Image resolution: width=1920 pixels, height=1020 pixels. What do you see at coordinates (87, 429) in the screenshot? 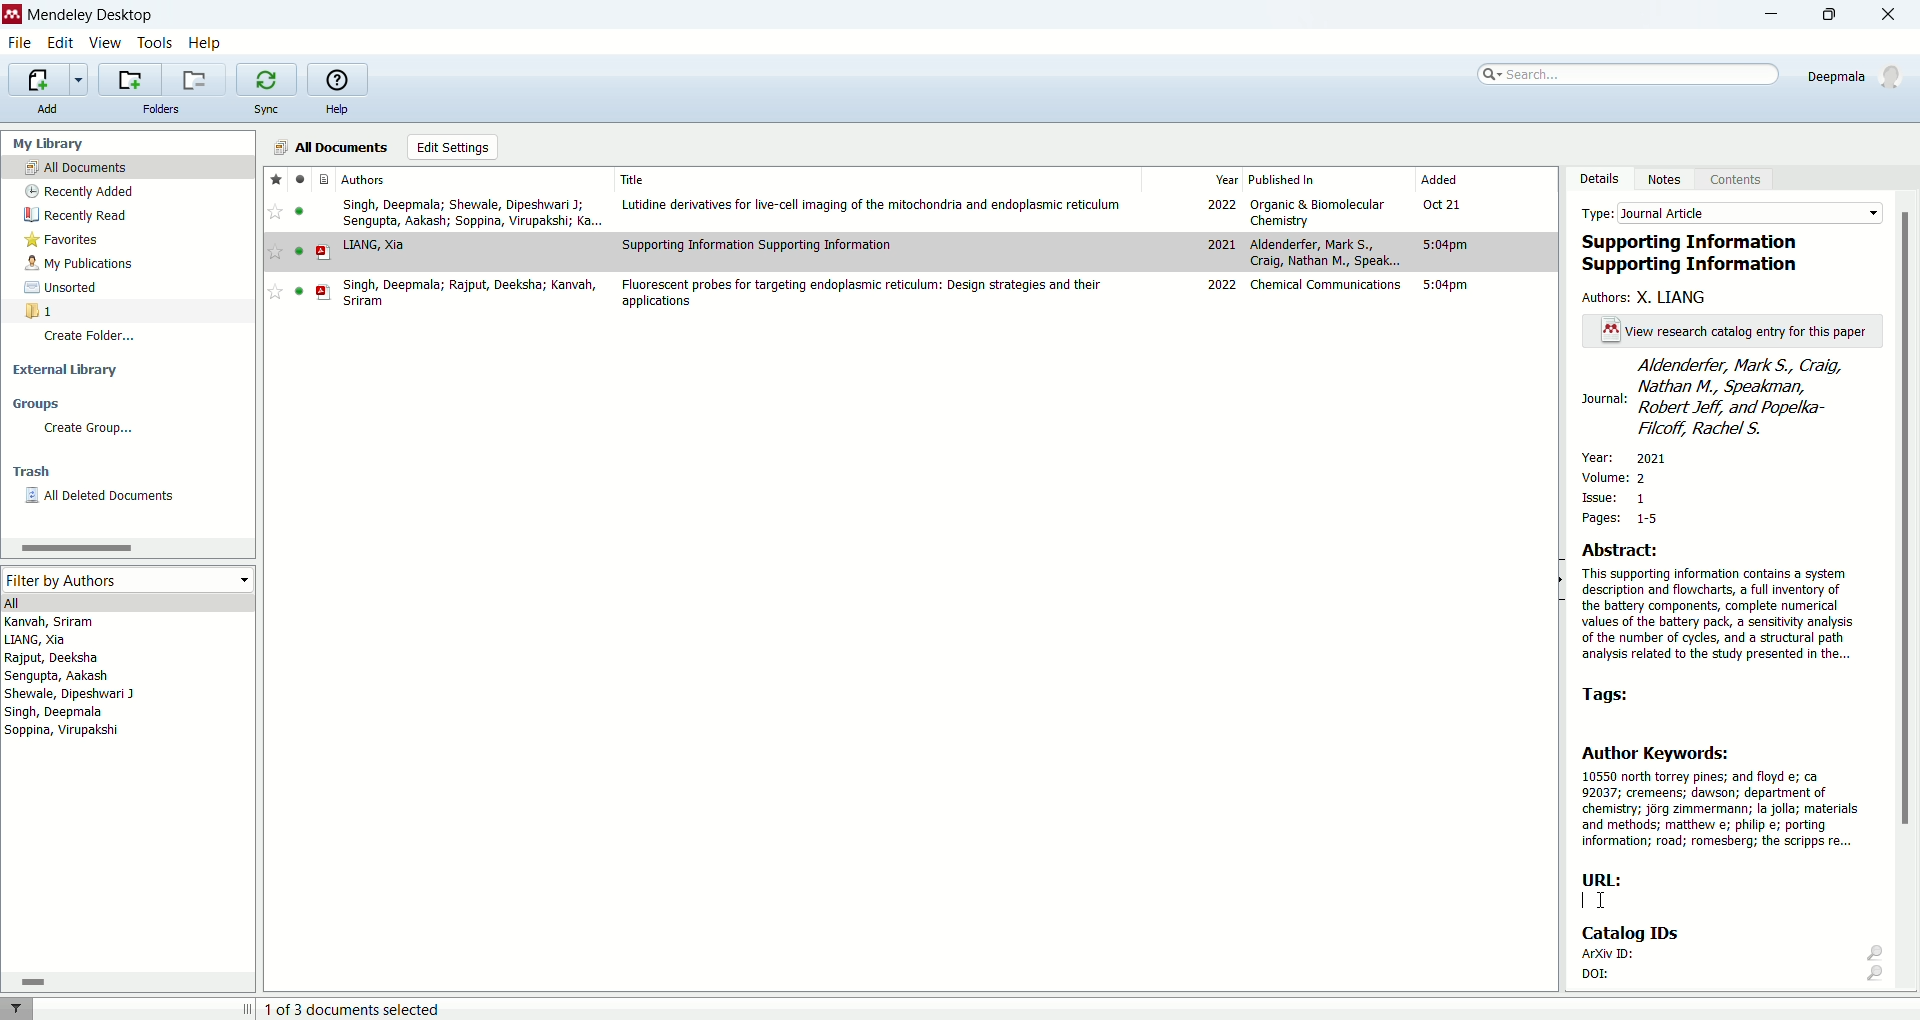
I see `Create group` at bounding box center [87, 429].